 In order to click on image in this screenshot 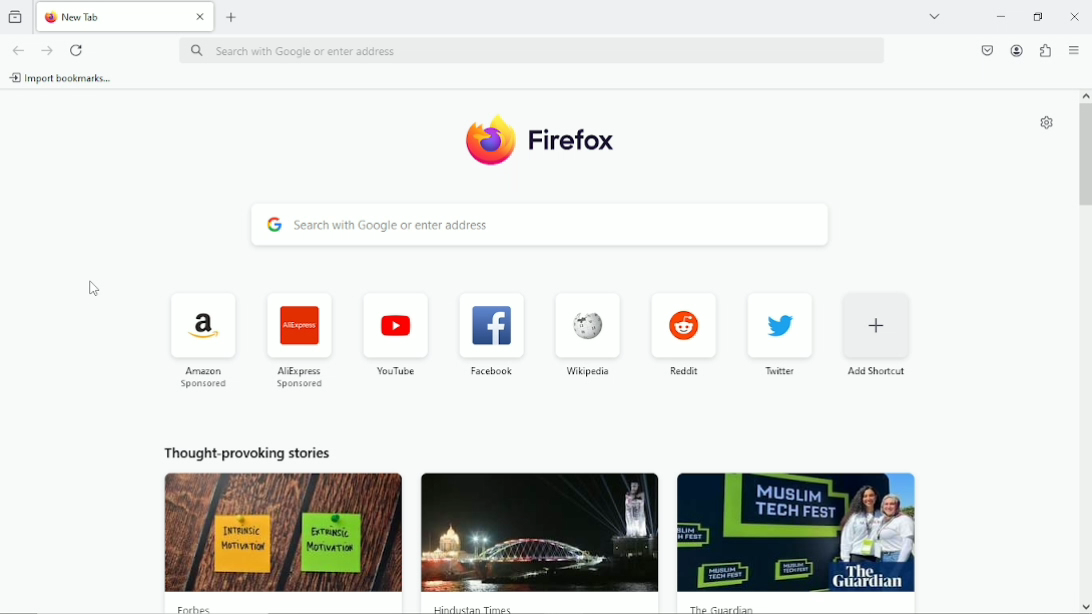, I will do `click(539, 533)`.